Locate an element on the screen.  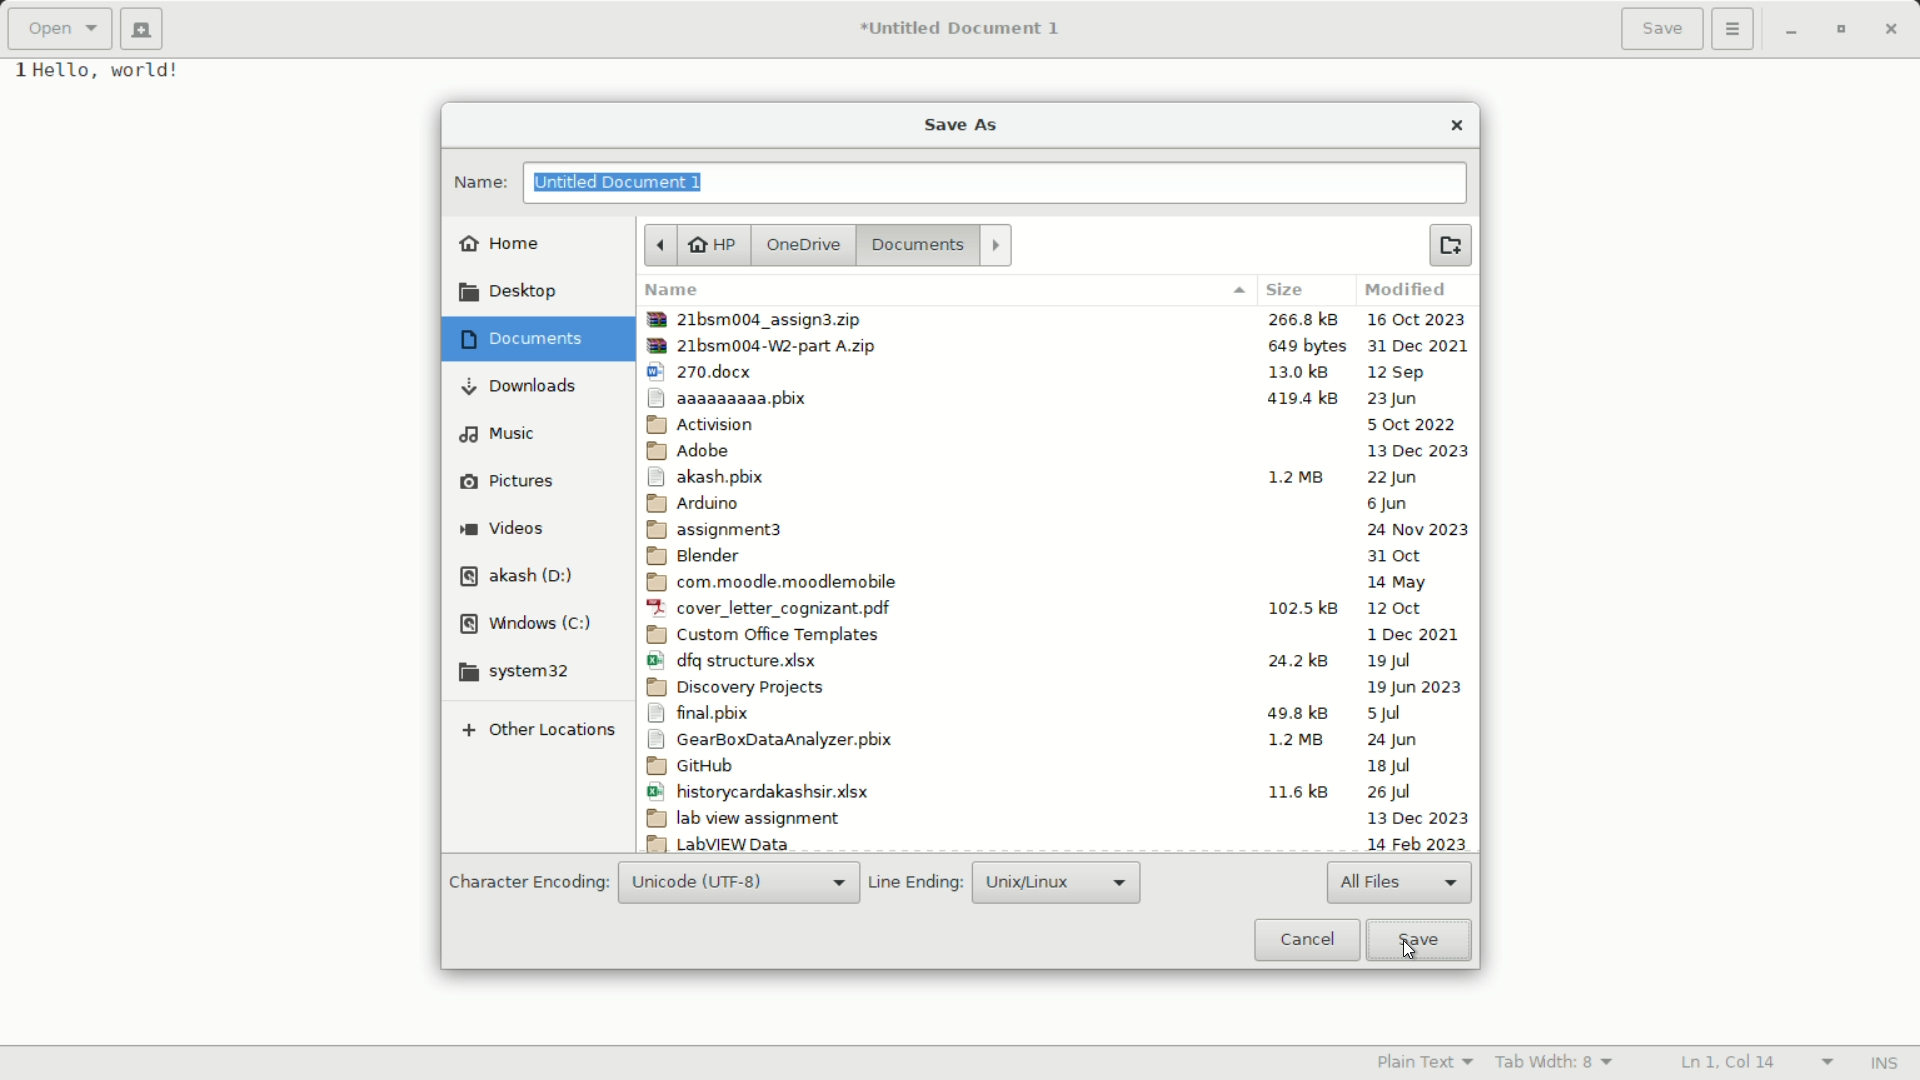
Move back is located at coordinates (659, 246).